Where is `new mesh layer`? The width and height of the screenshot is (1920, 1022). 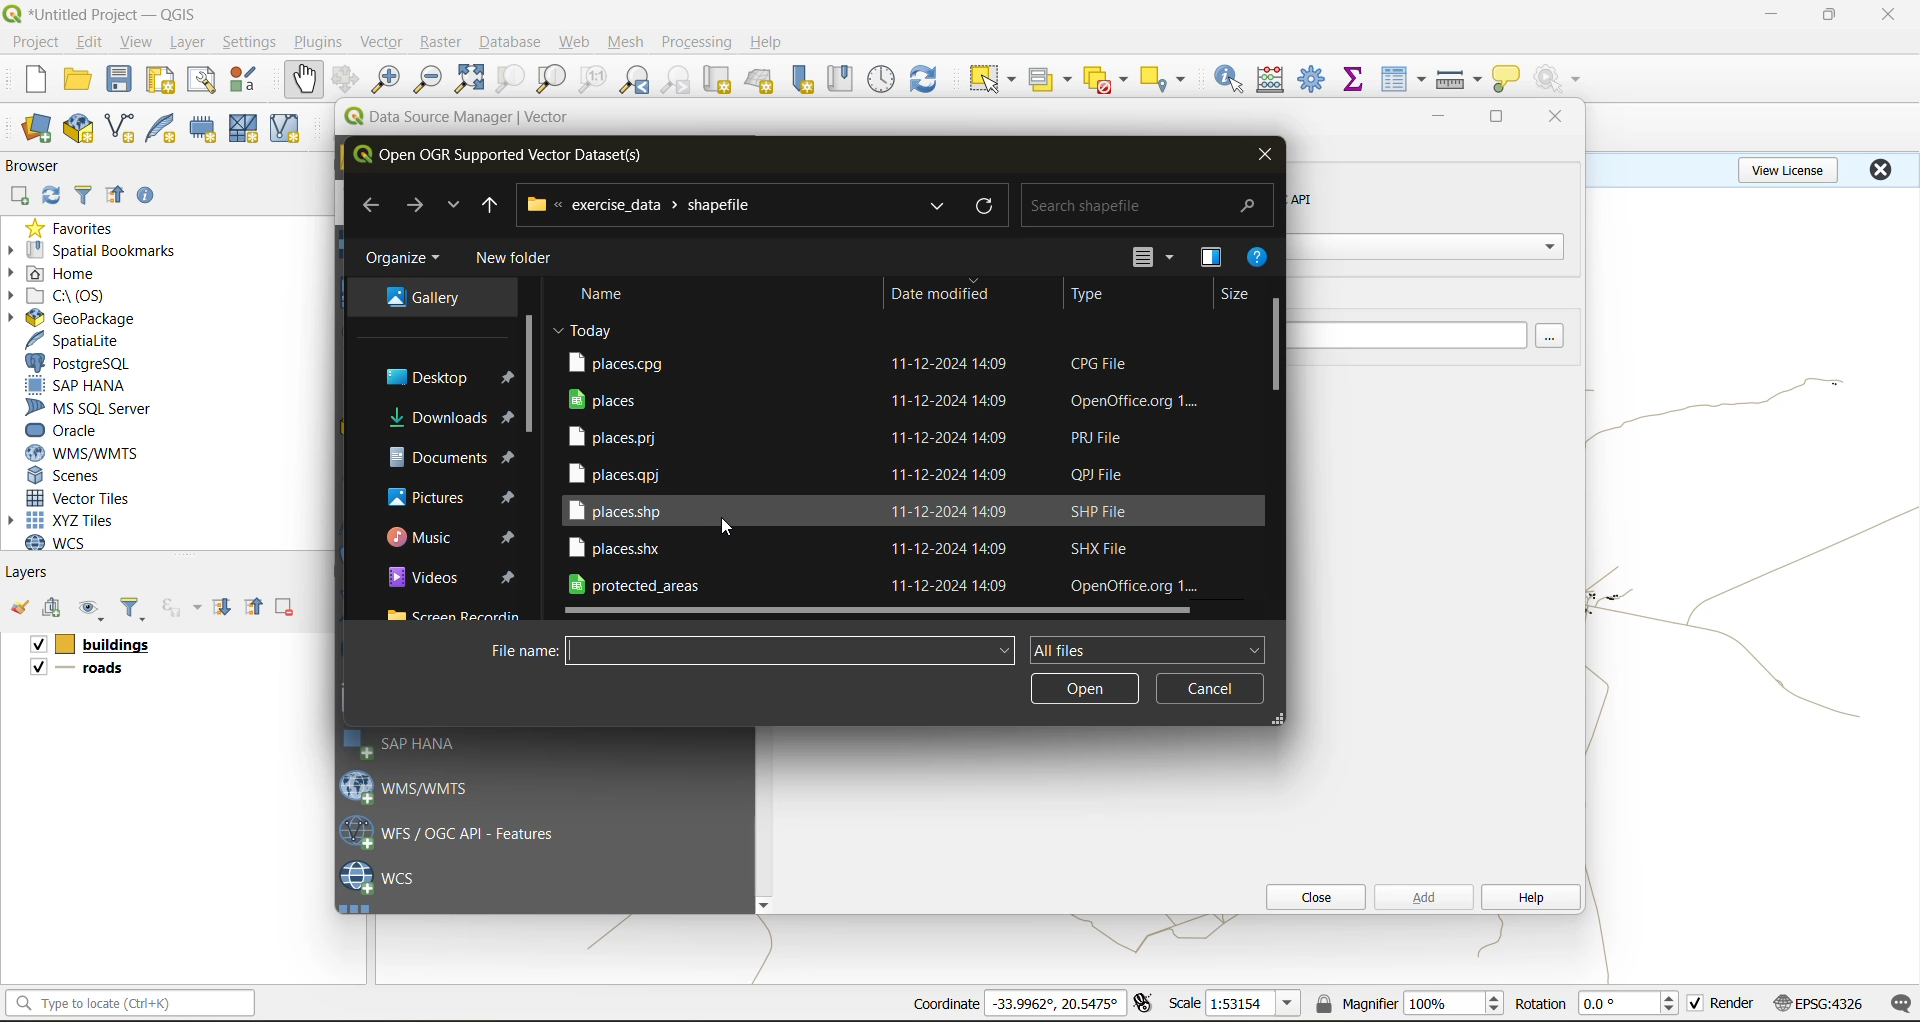
new mesh layer is located at coordinates (247, 131).